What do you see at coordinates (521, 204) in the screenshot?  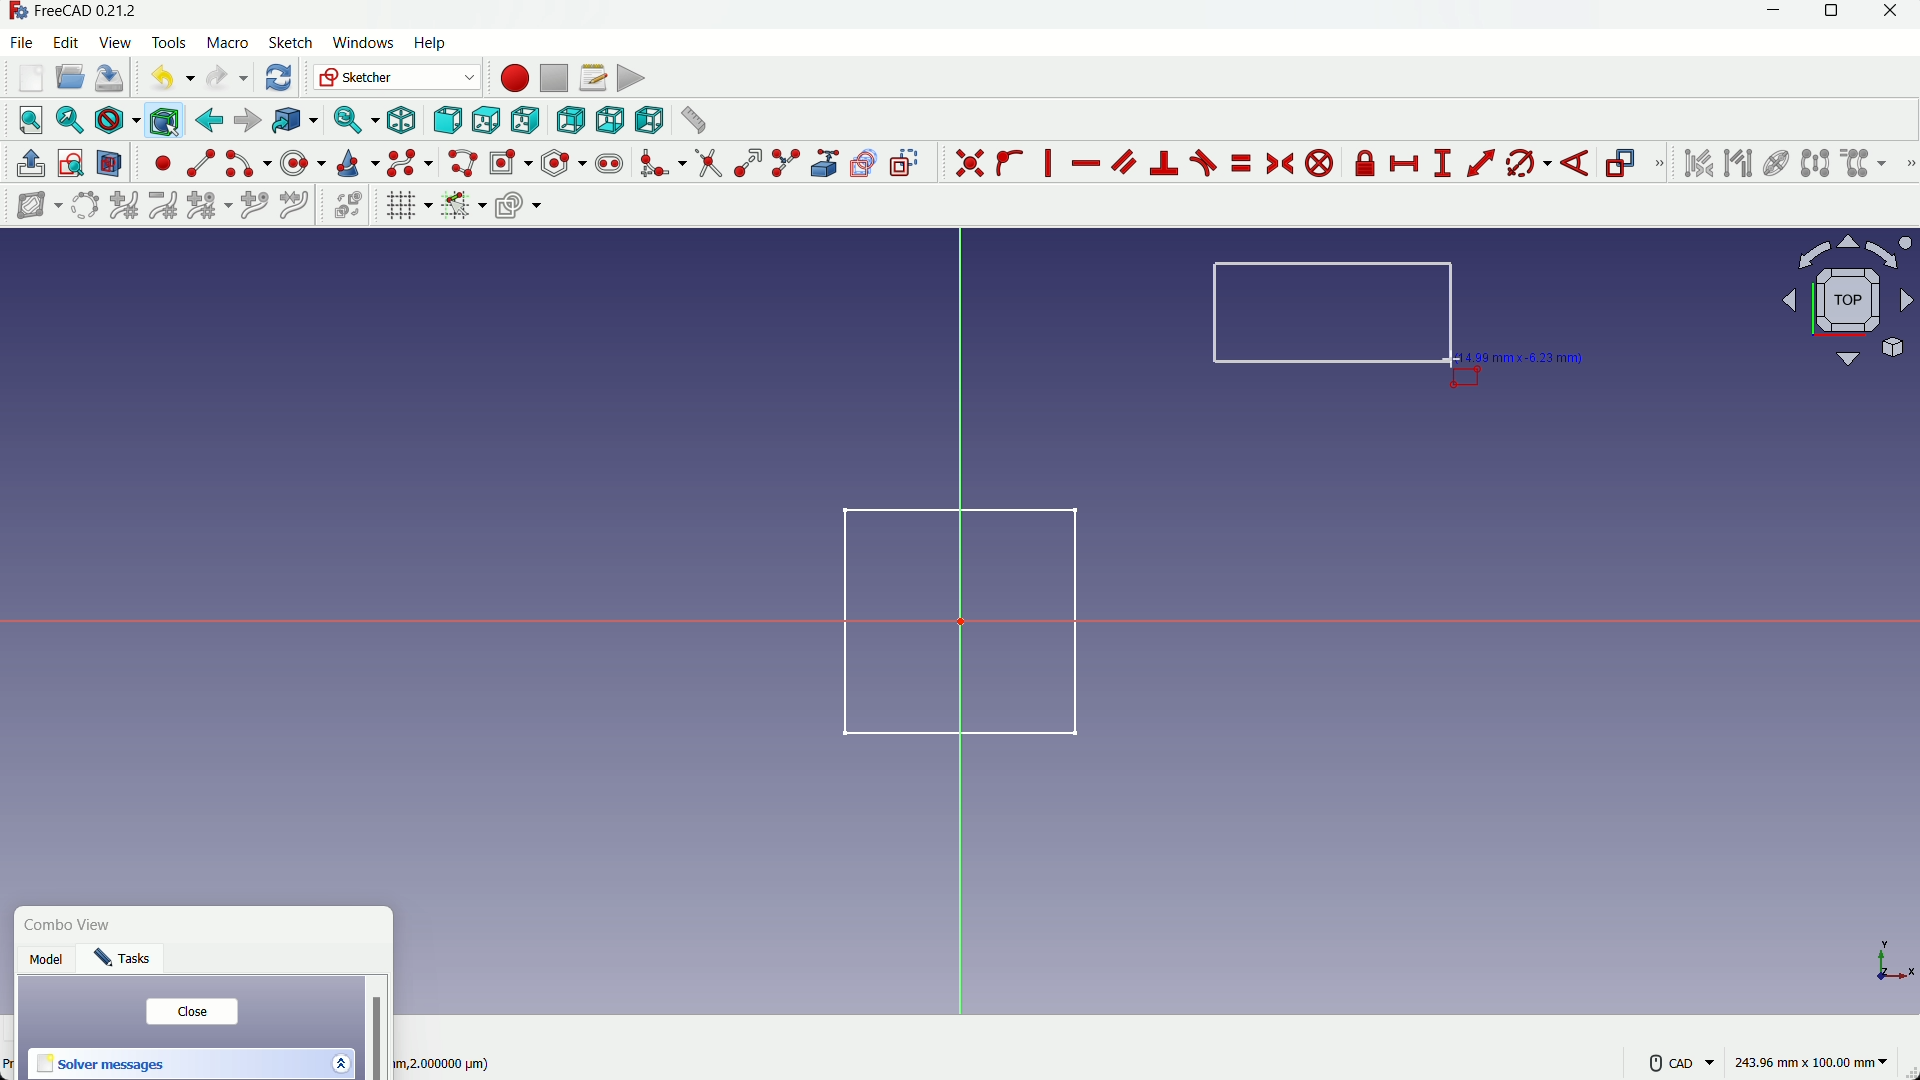 I see `configure rendering order` at bounding box center [521, 204].